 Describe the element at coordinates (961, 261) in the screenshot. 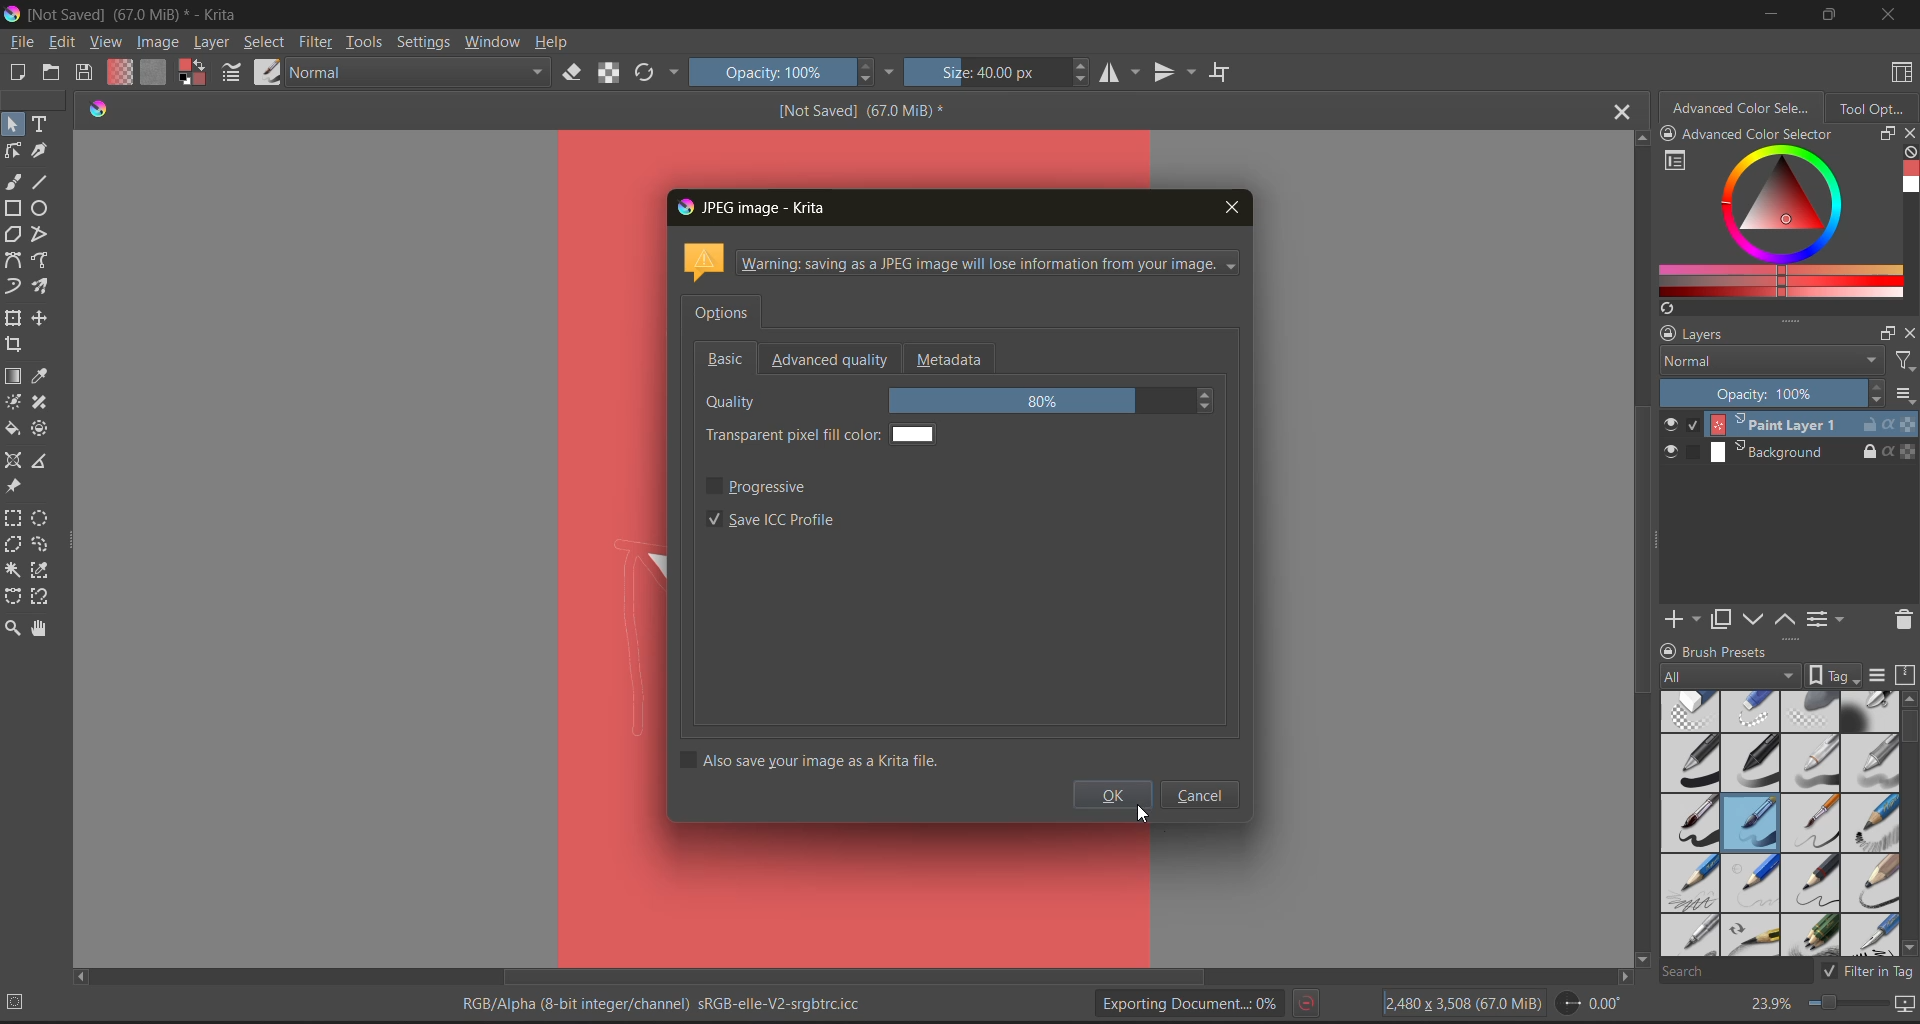

I see `metadata` at that location.